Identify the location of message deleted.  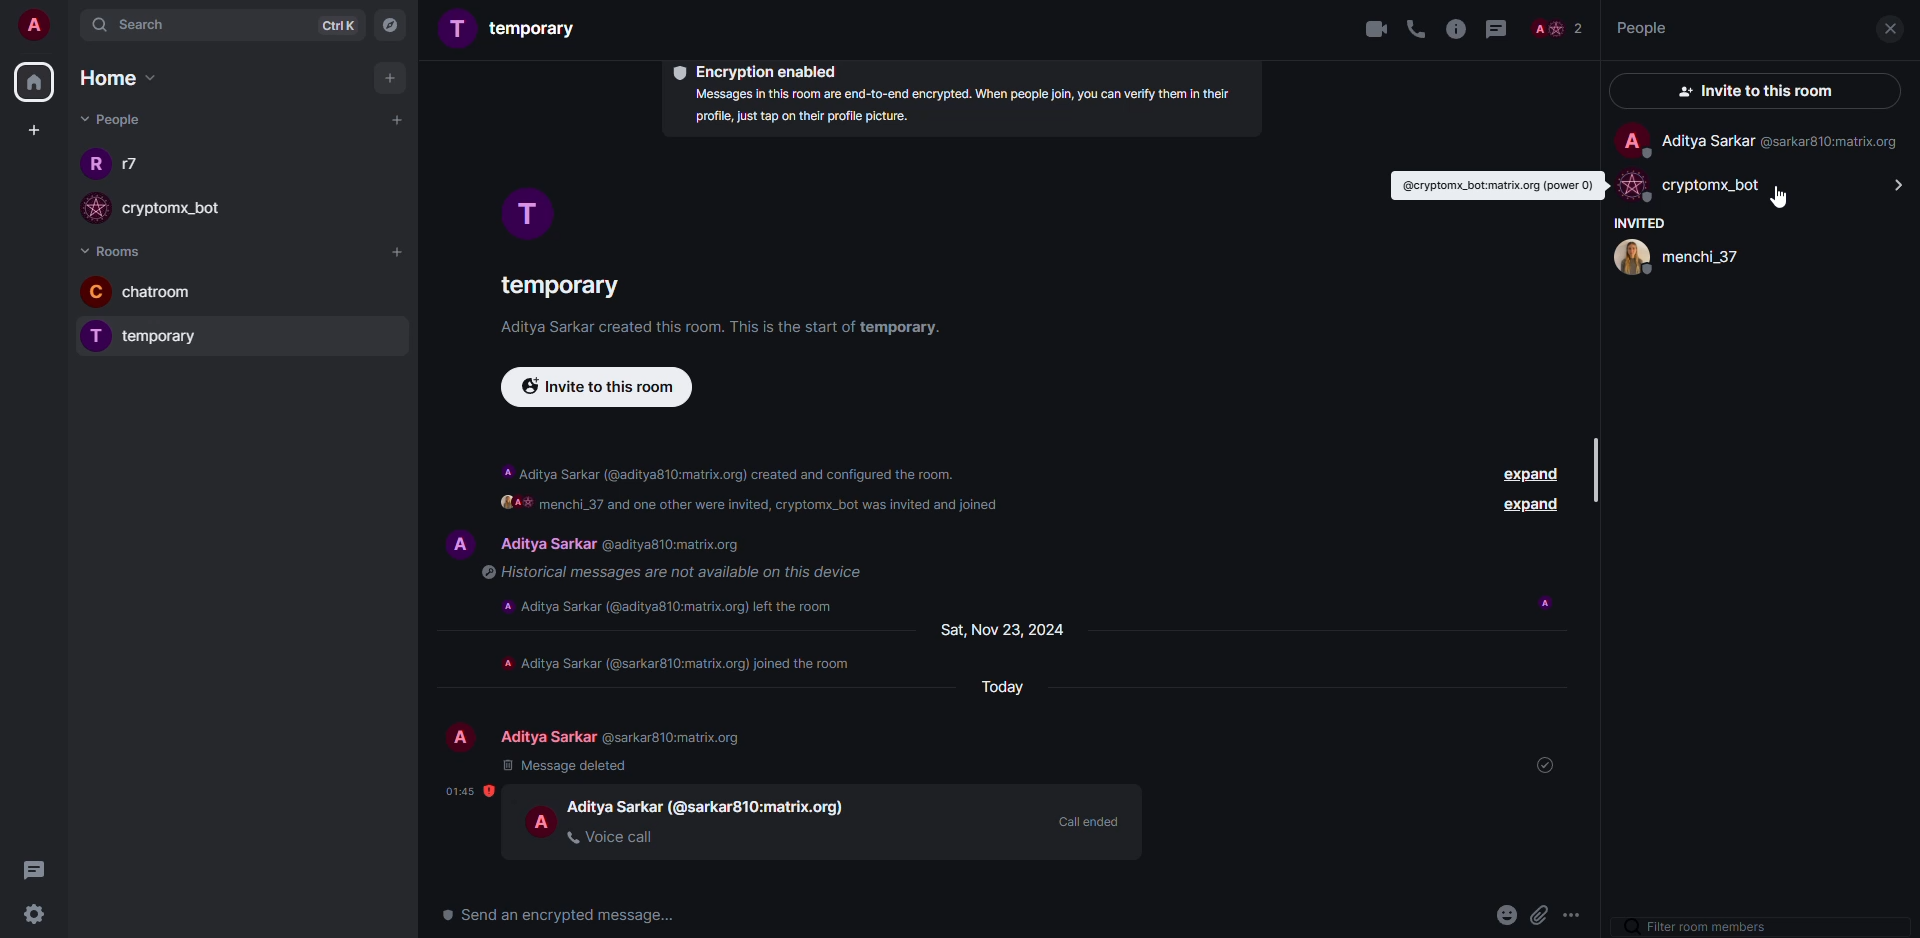
(567, 765).